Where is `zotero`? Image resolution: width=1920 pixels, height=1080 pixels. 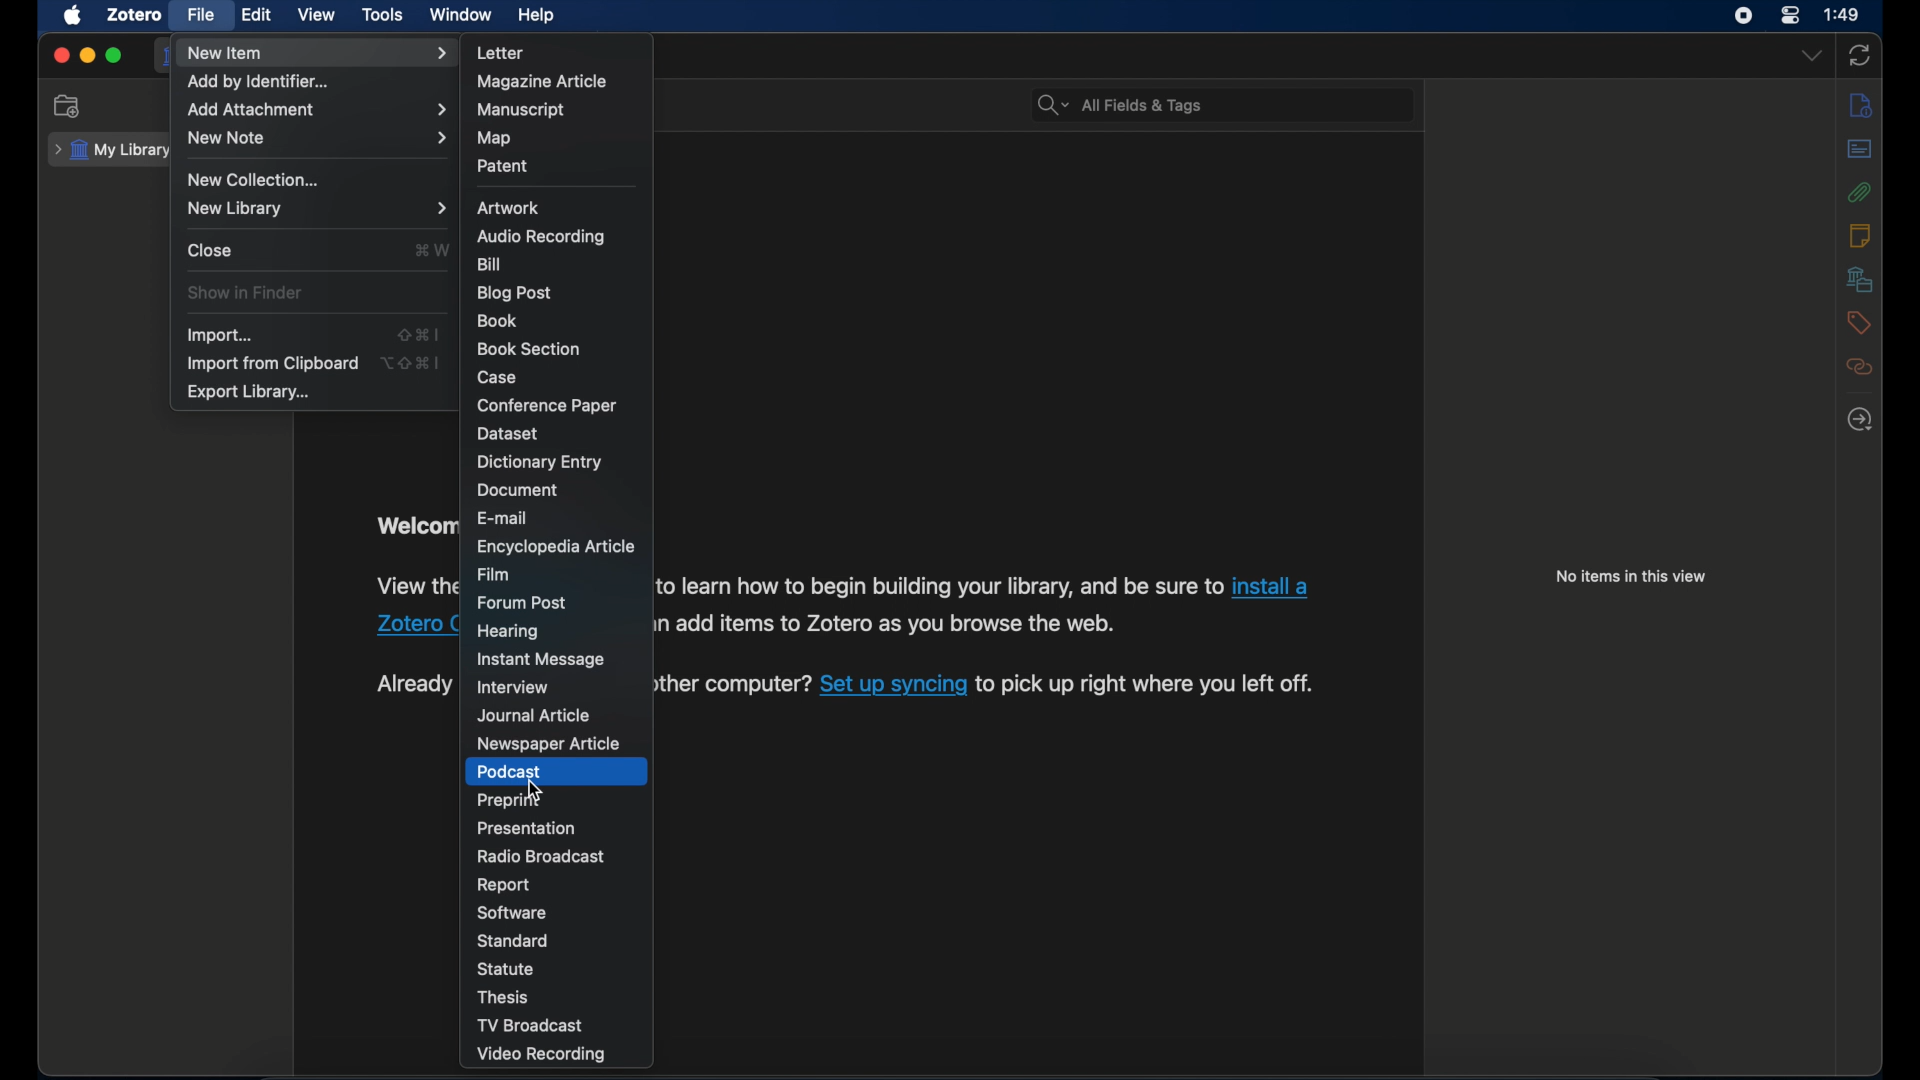
zotero is located at coordinates (133, 15).